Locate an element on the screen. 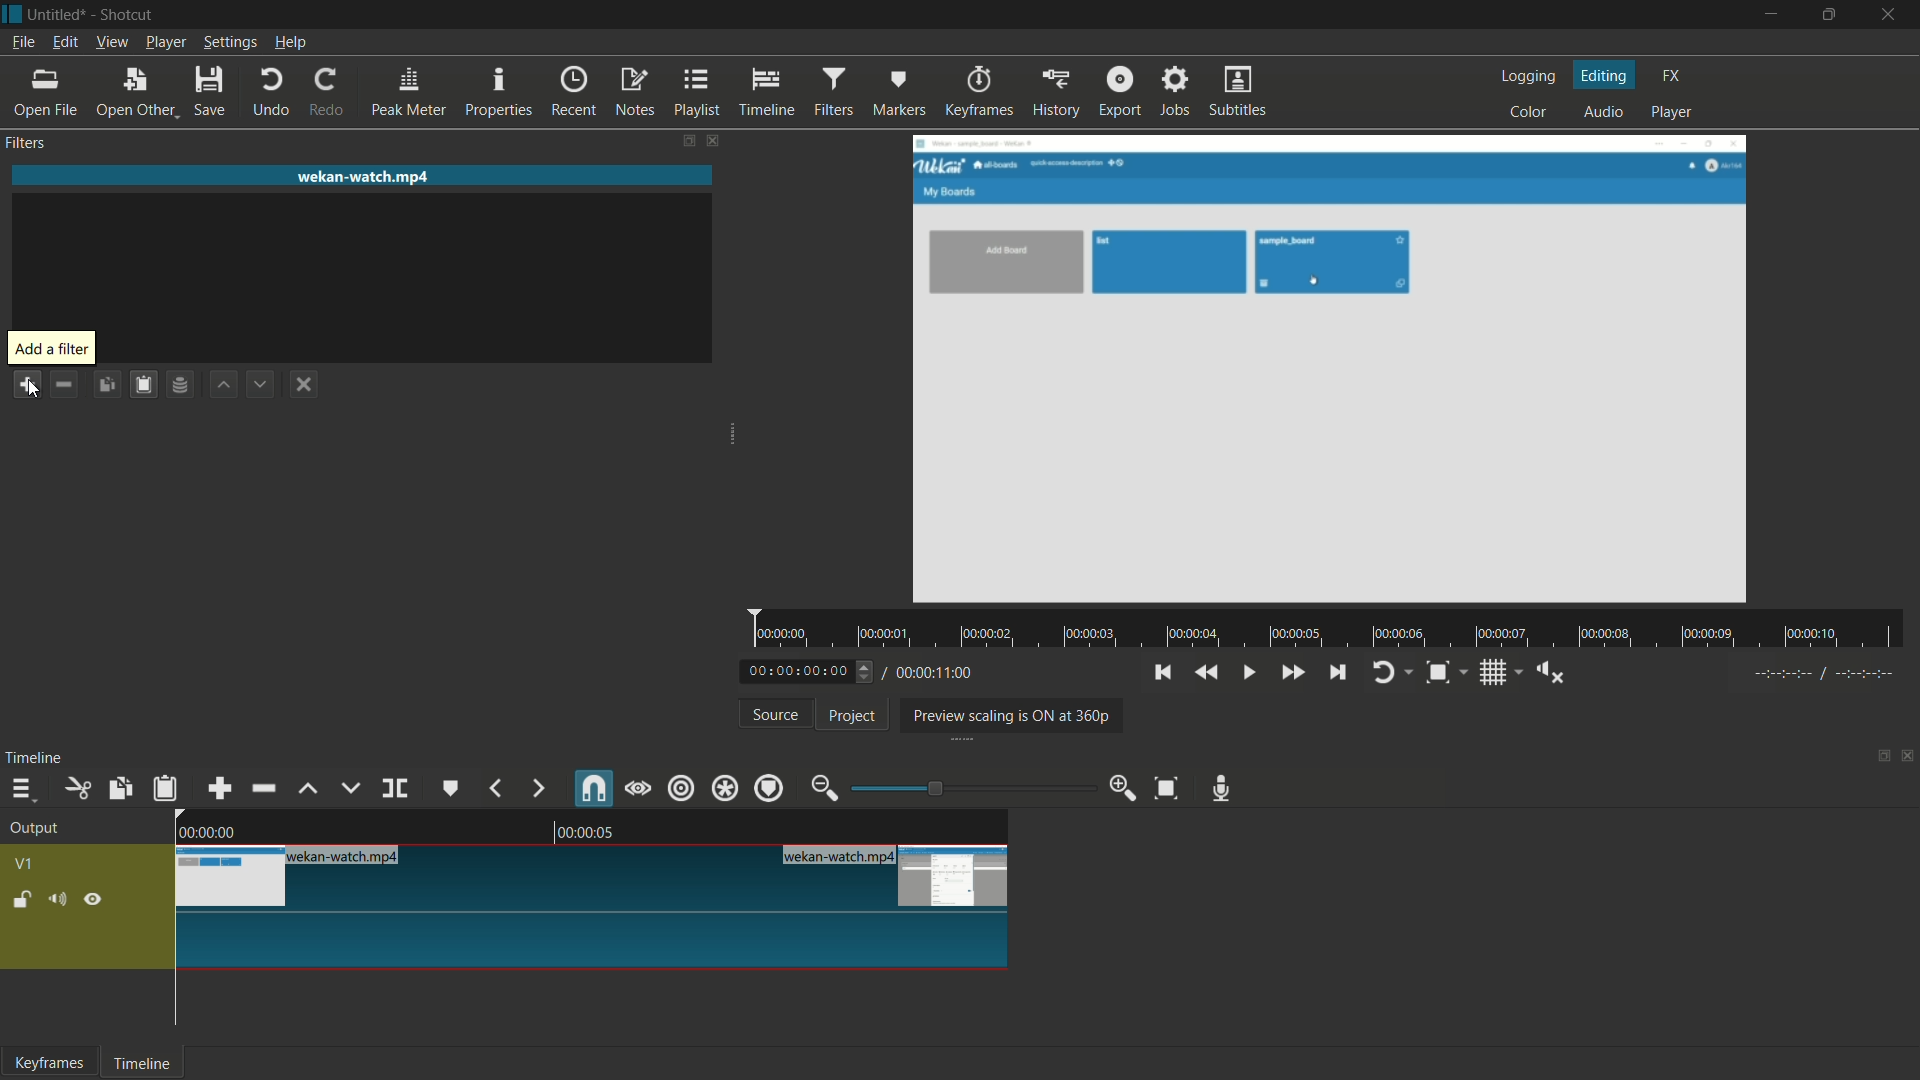  mute is located at coordinates (63, 901).